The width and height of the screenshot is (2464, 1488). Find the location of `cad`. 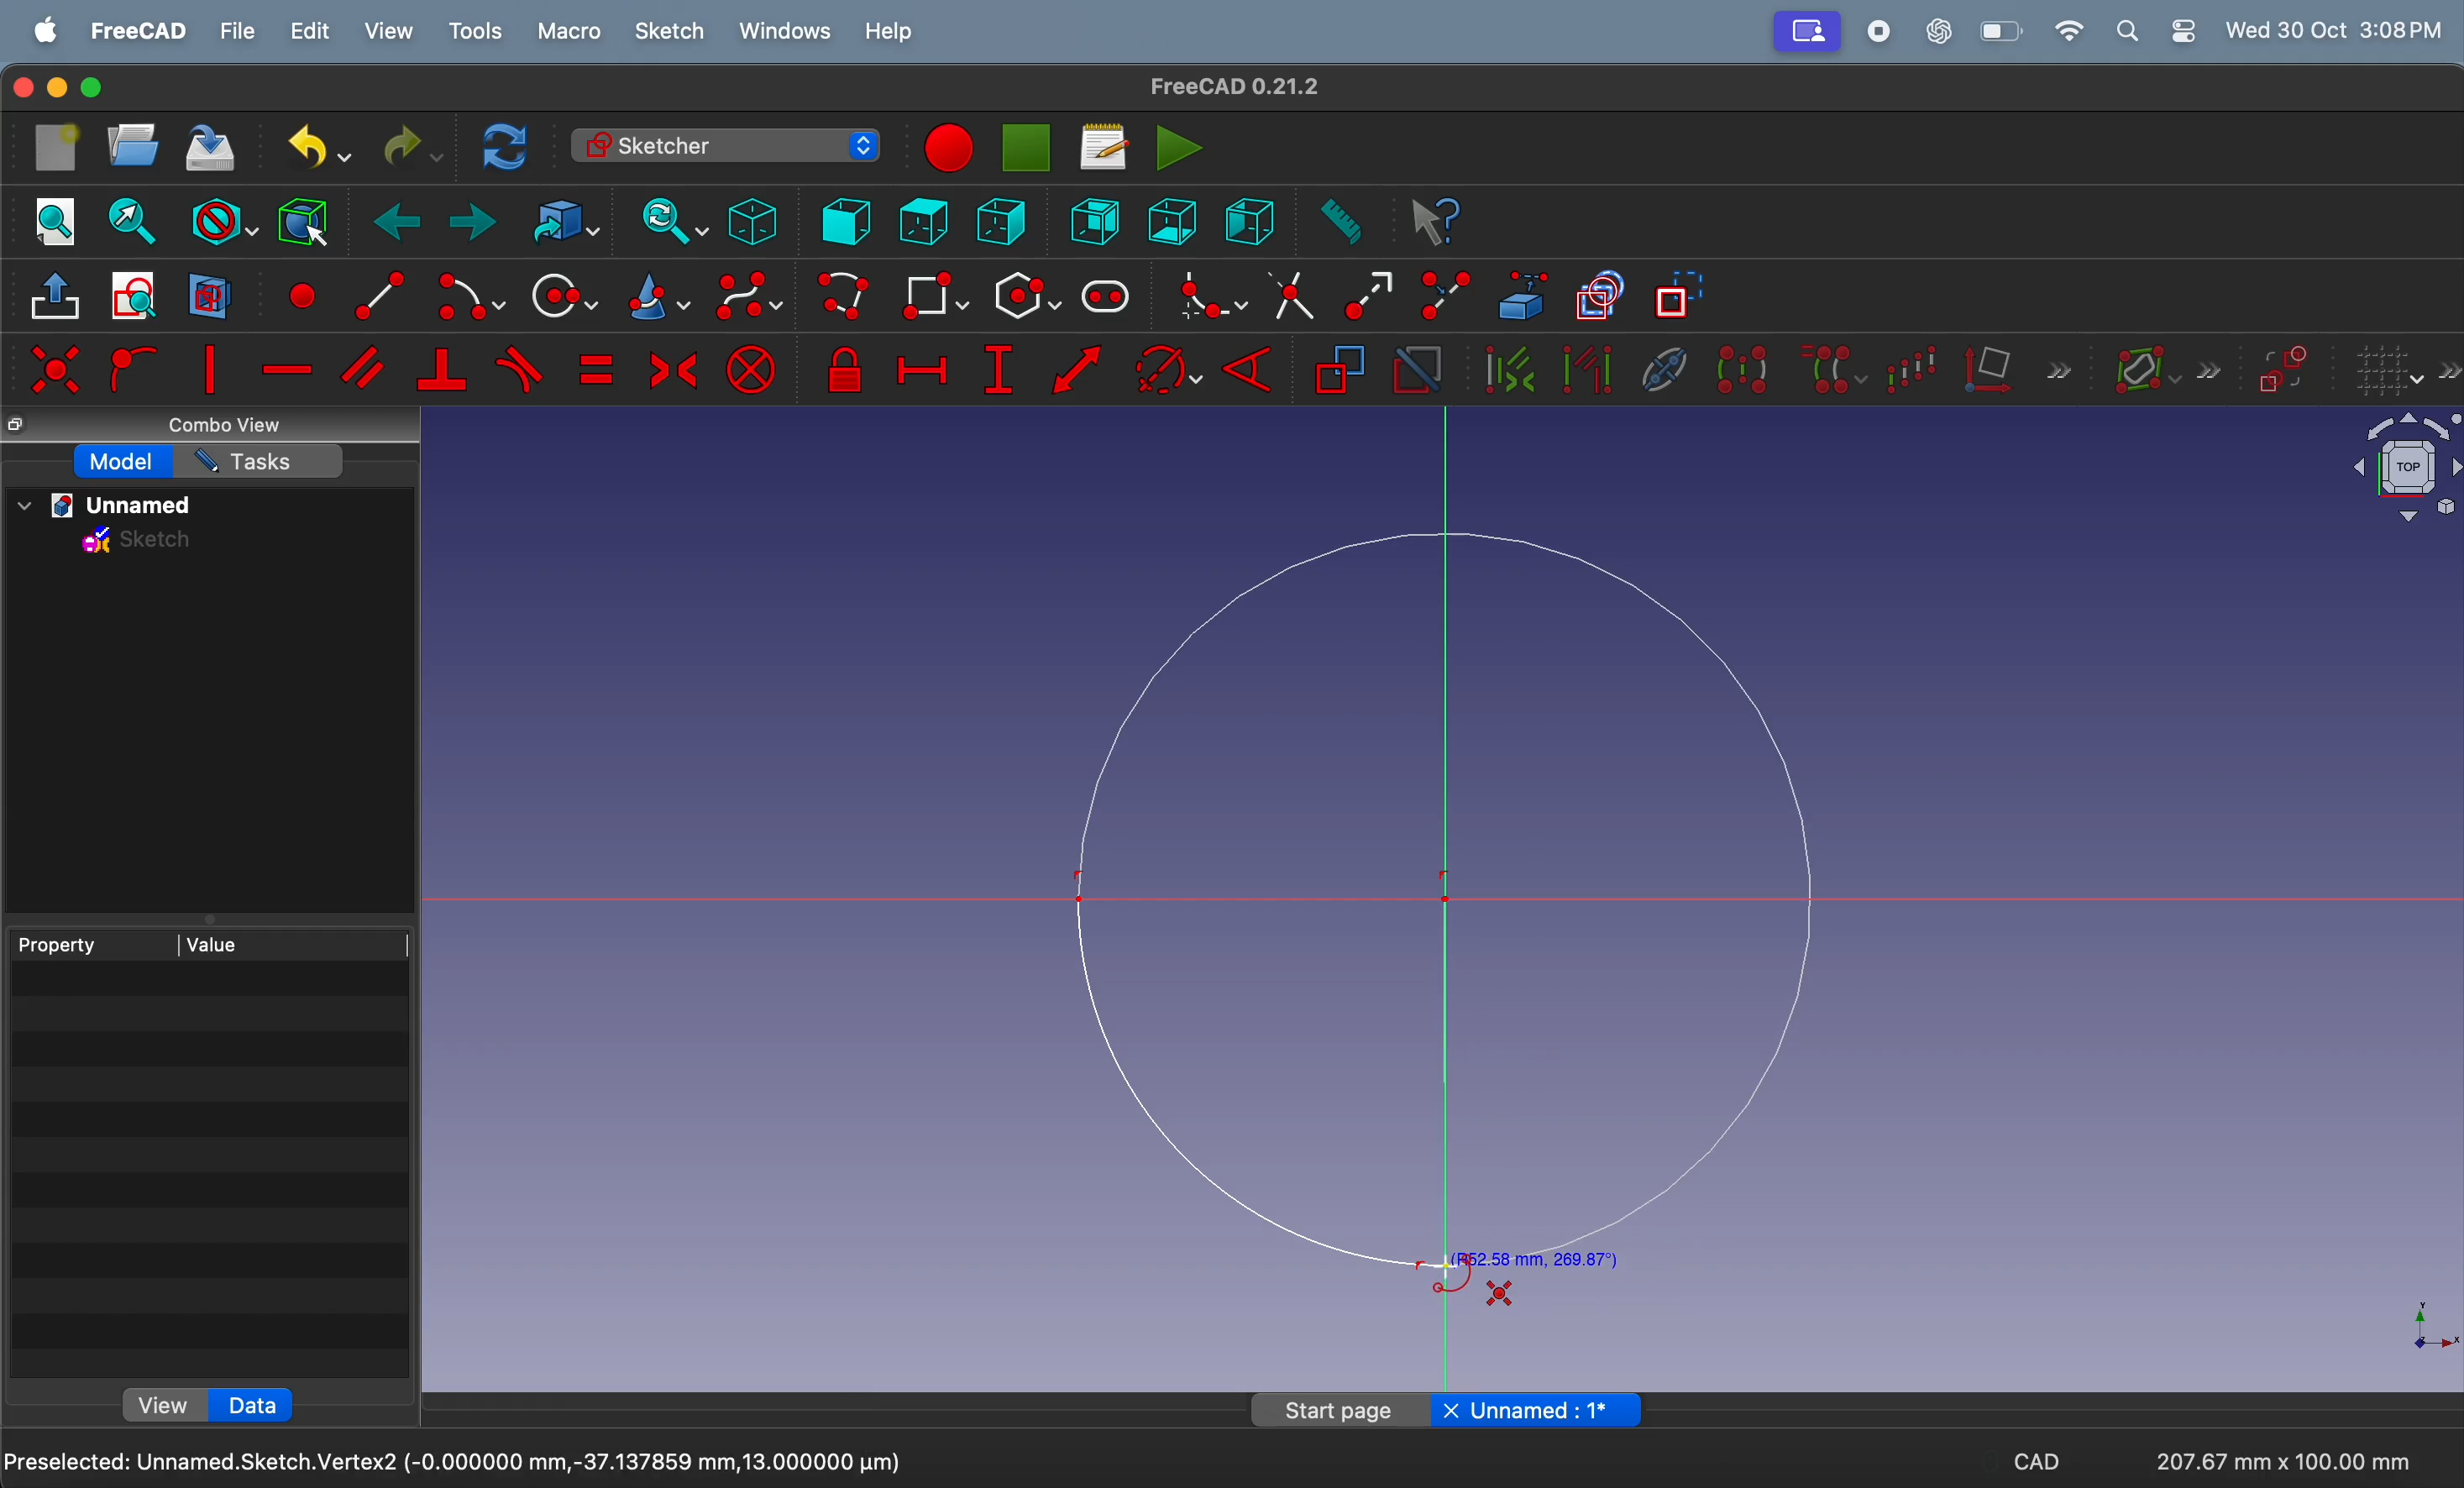

cad is located at coordinates (2036, 1466).